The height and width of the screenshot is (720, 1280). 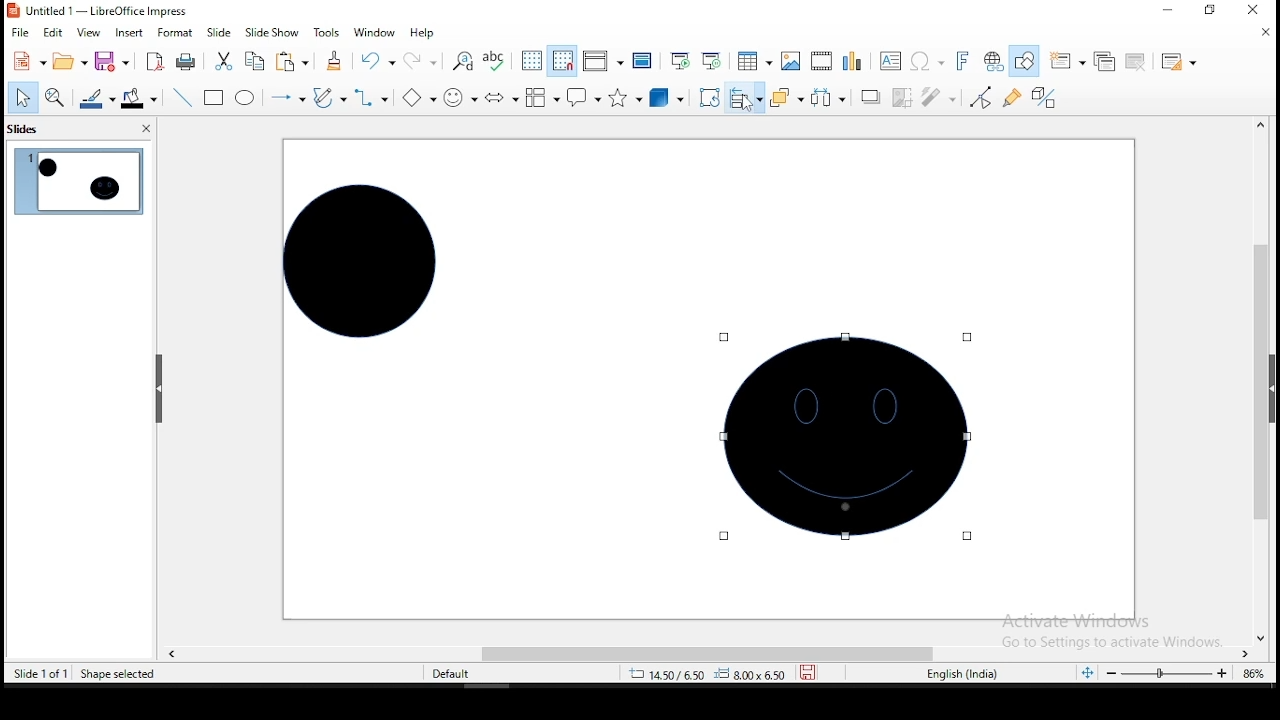 I want to click on fit slide to current window, so click(x=1086, y=671).